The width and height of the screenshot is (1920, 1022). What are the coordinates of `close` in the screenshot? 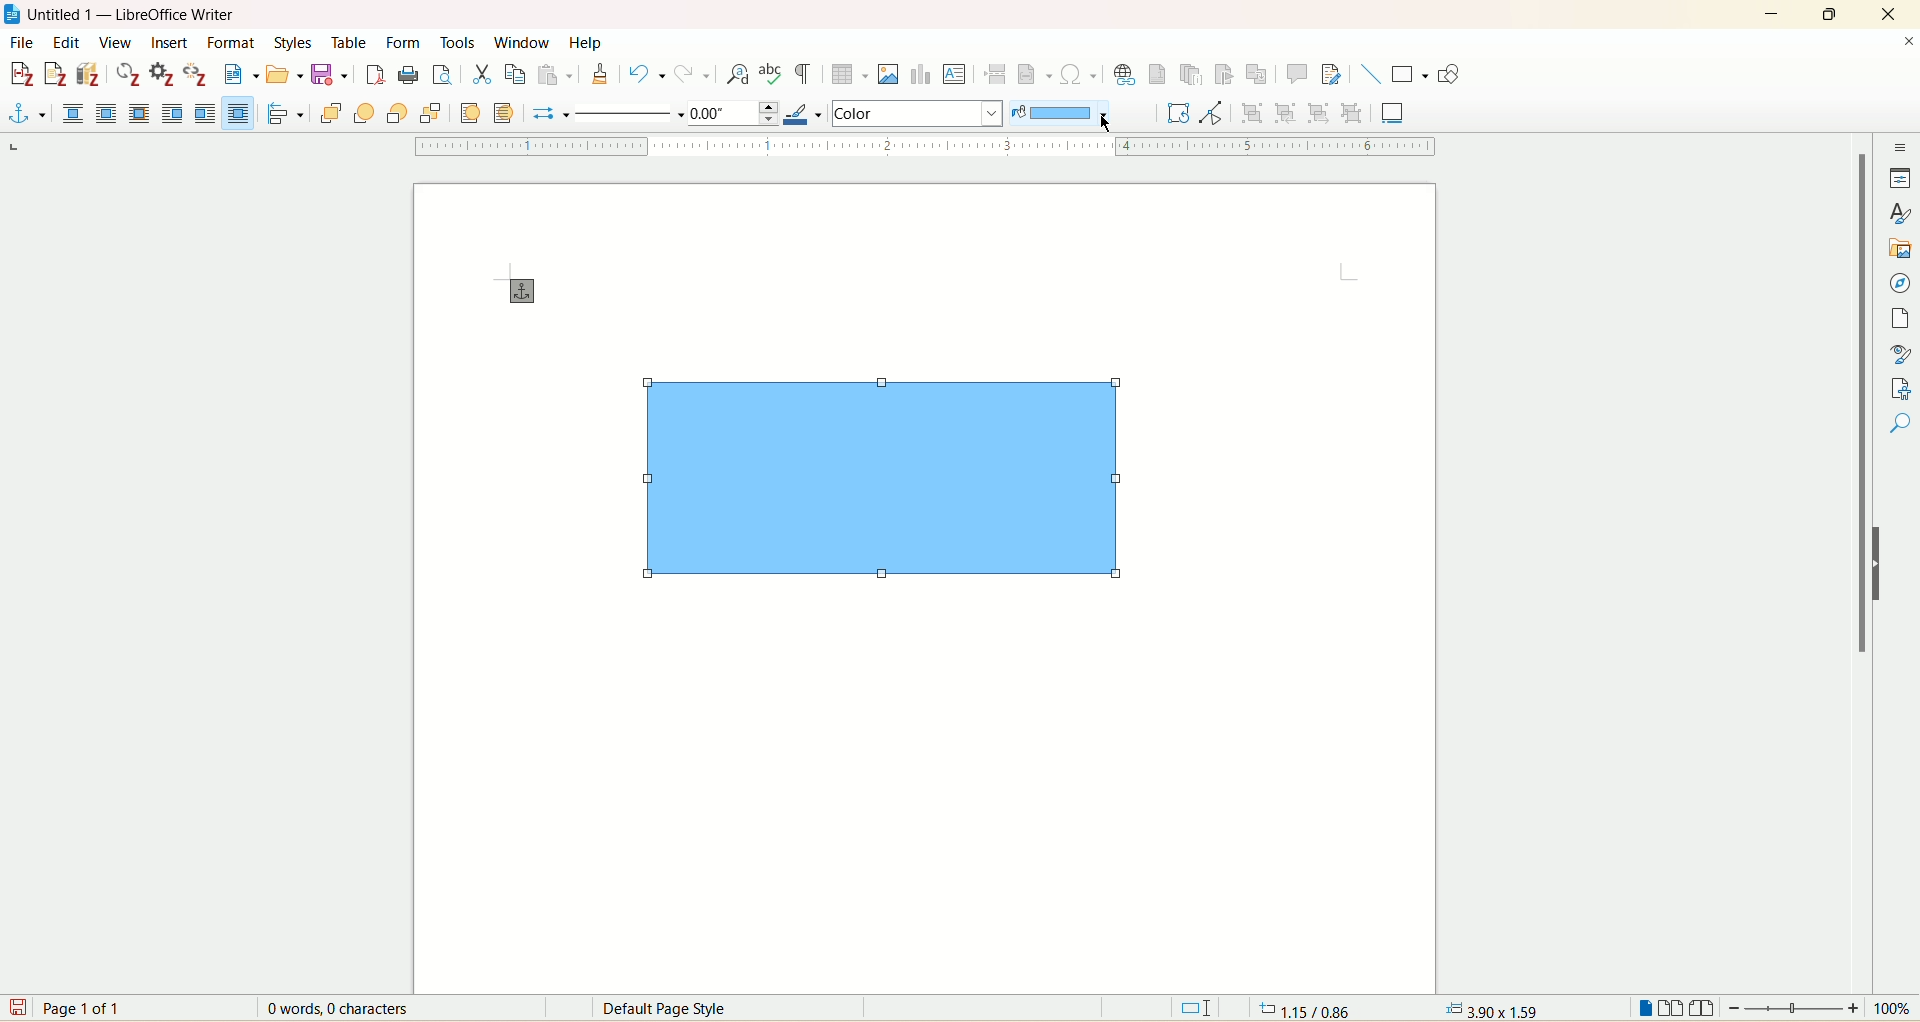 It's located at (1908, 41).